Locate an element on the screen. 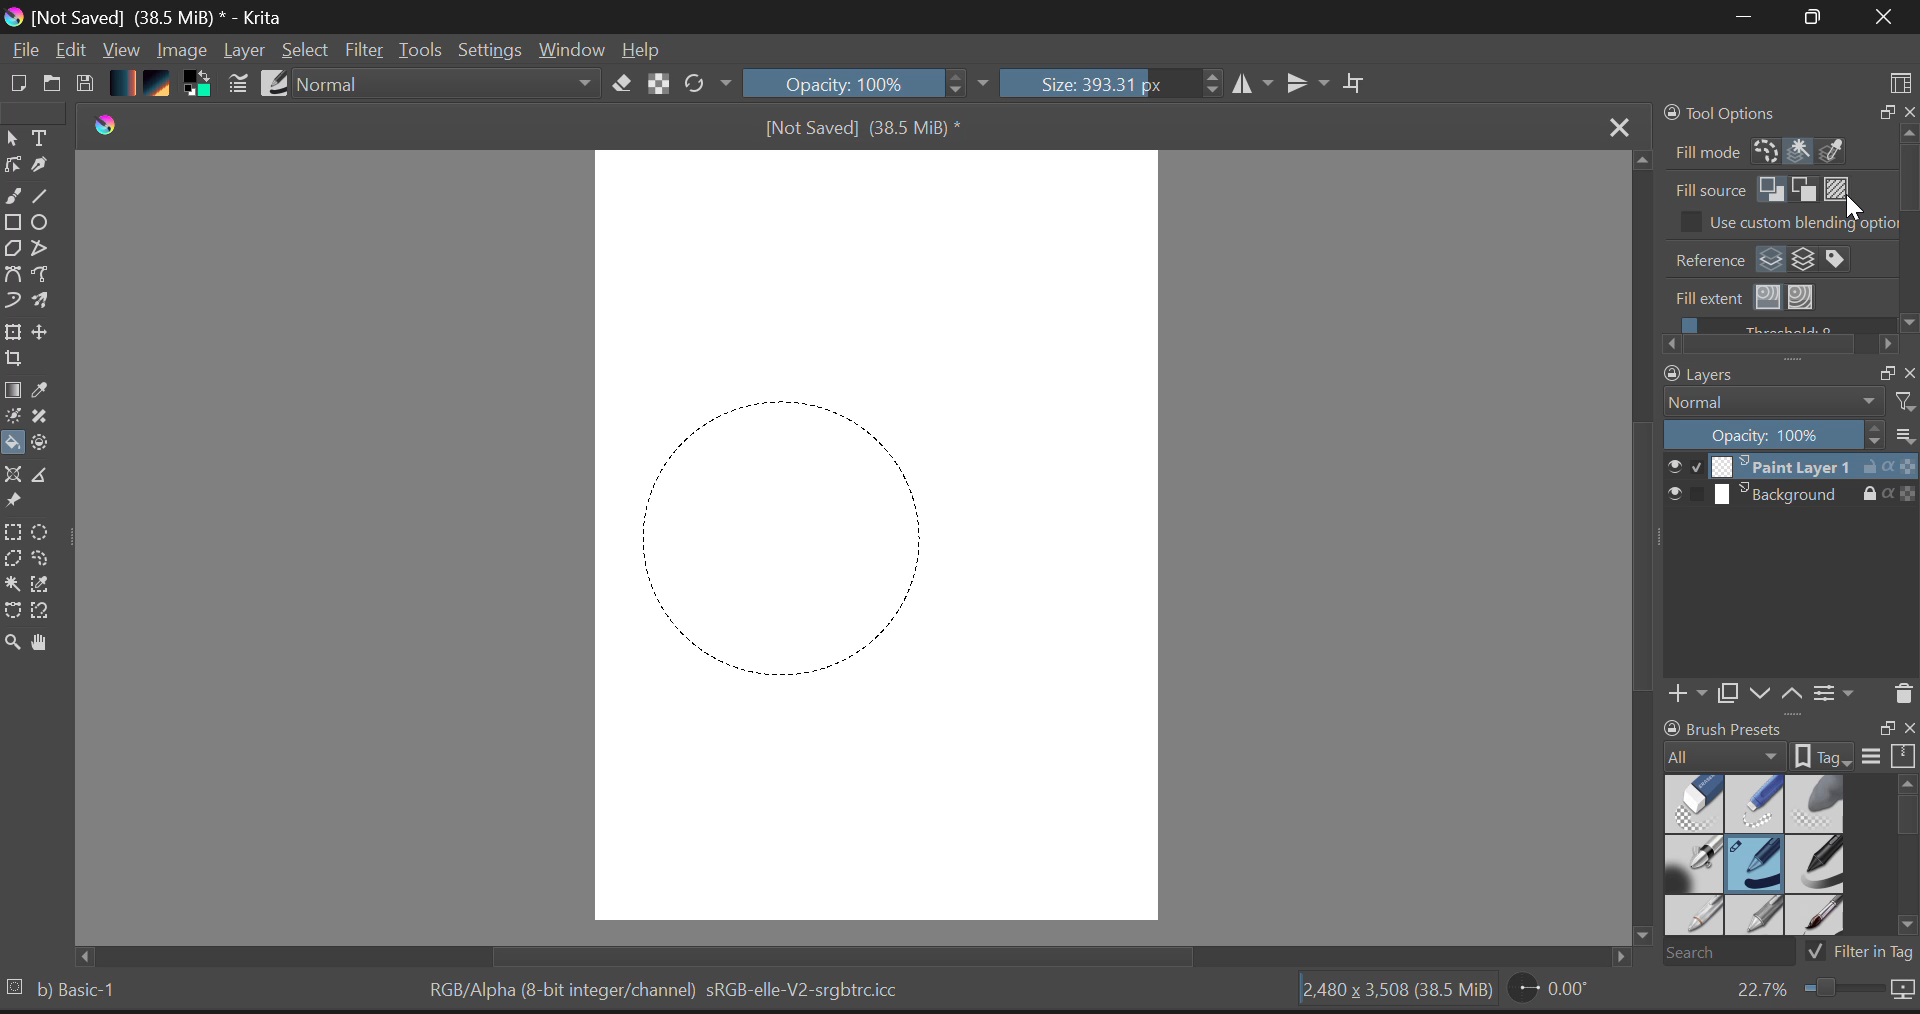  Vertical Mirror Flip is located at coordinates (1255, 85).